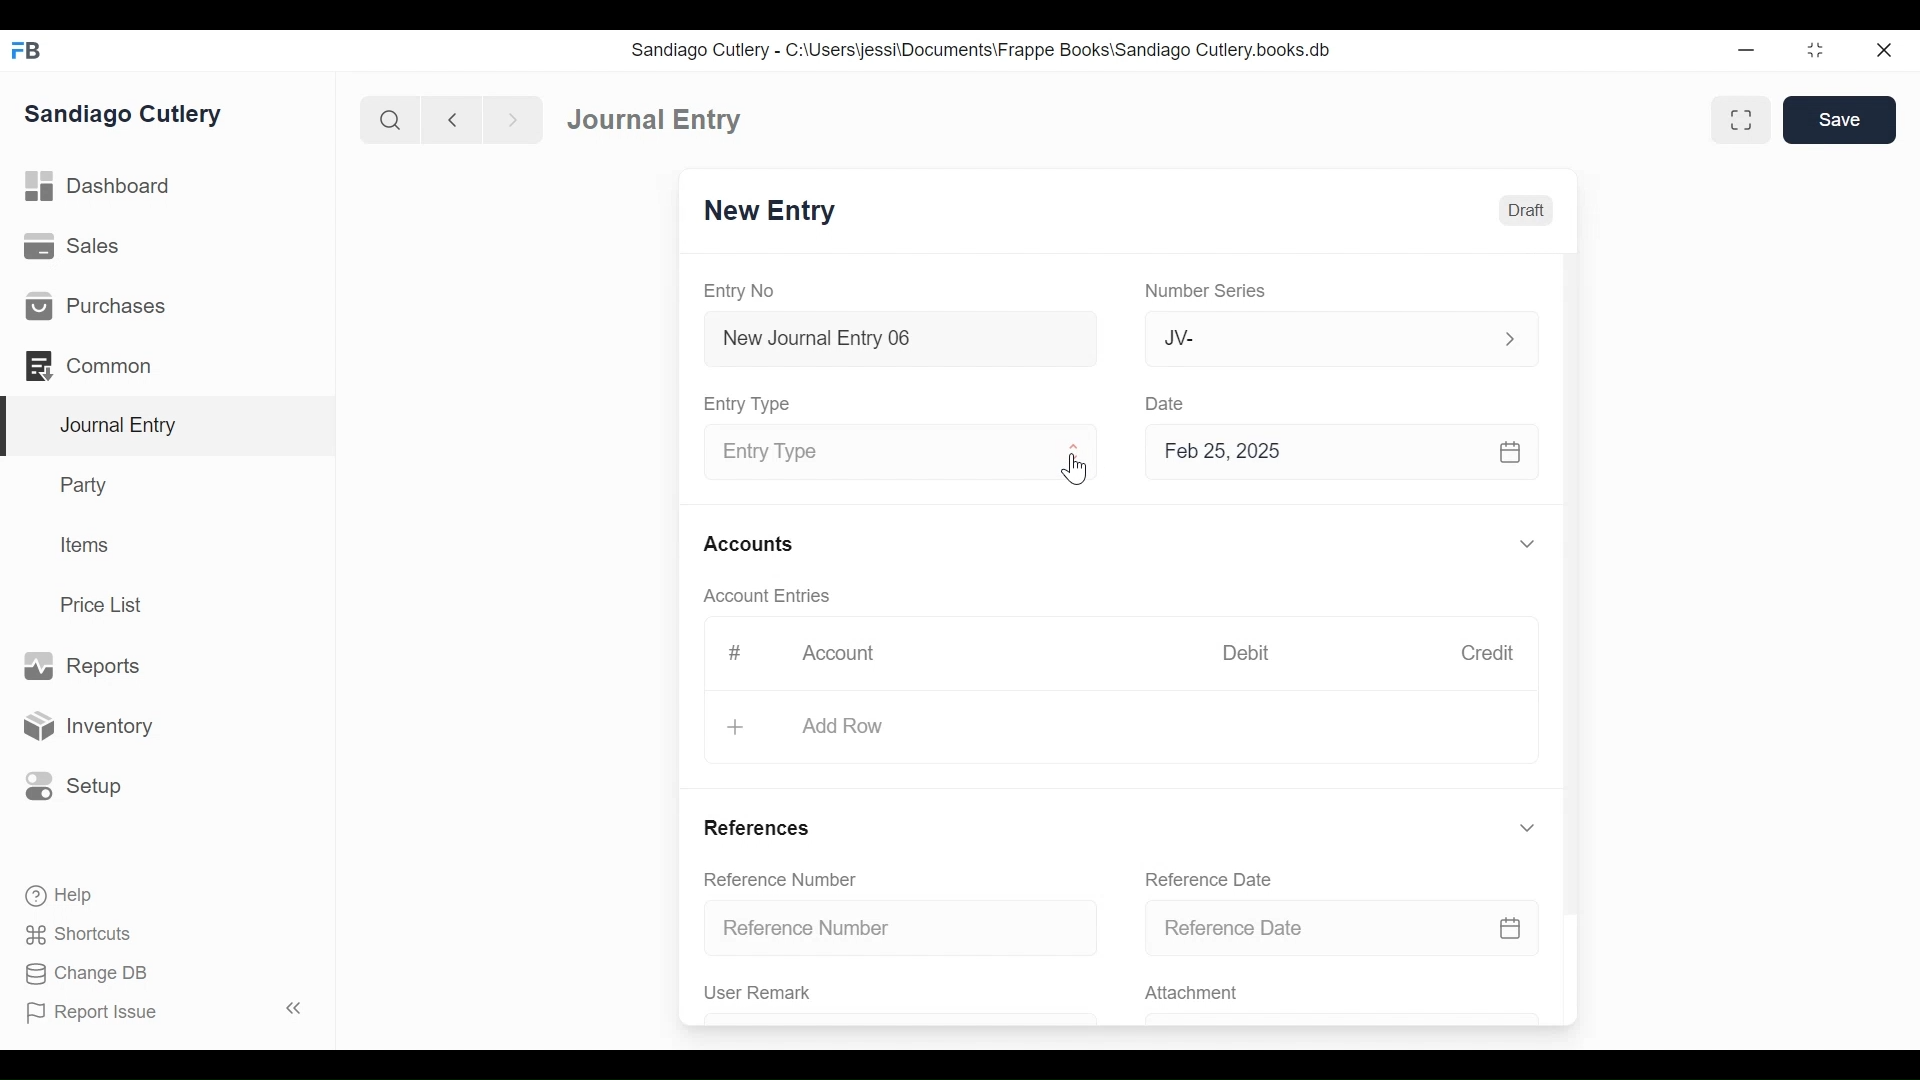  What do you see at coordinates (852, 659) in the screenshot?
I see `Account` at bounding box center [852, 659].